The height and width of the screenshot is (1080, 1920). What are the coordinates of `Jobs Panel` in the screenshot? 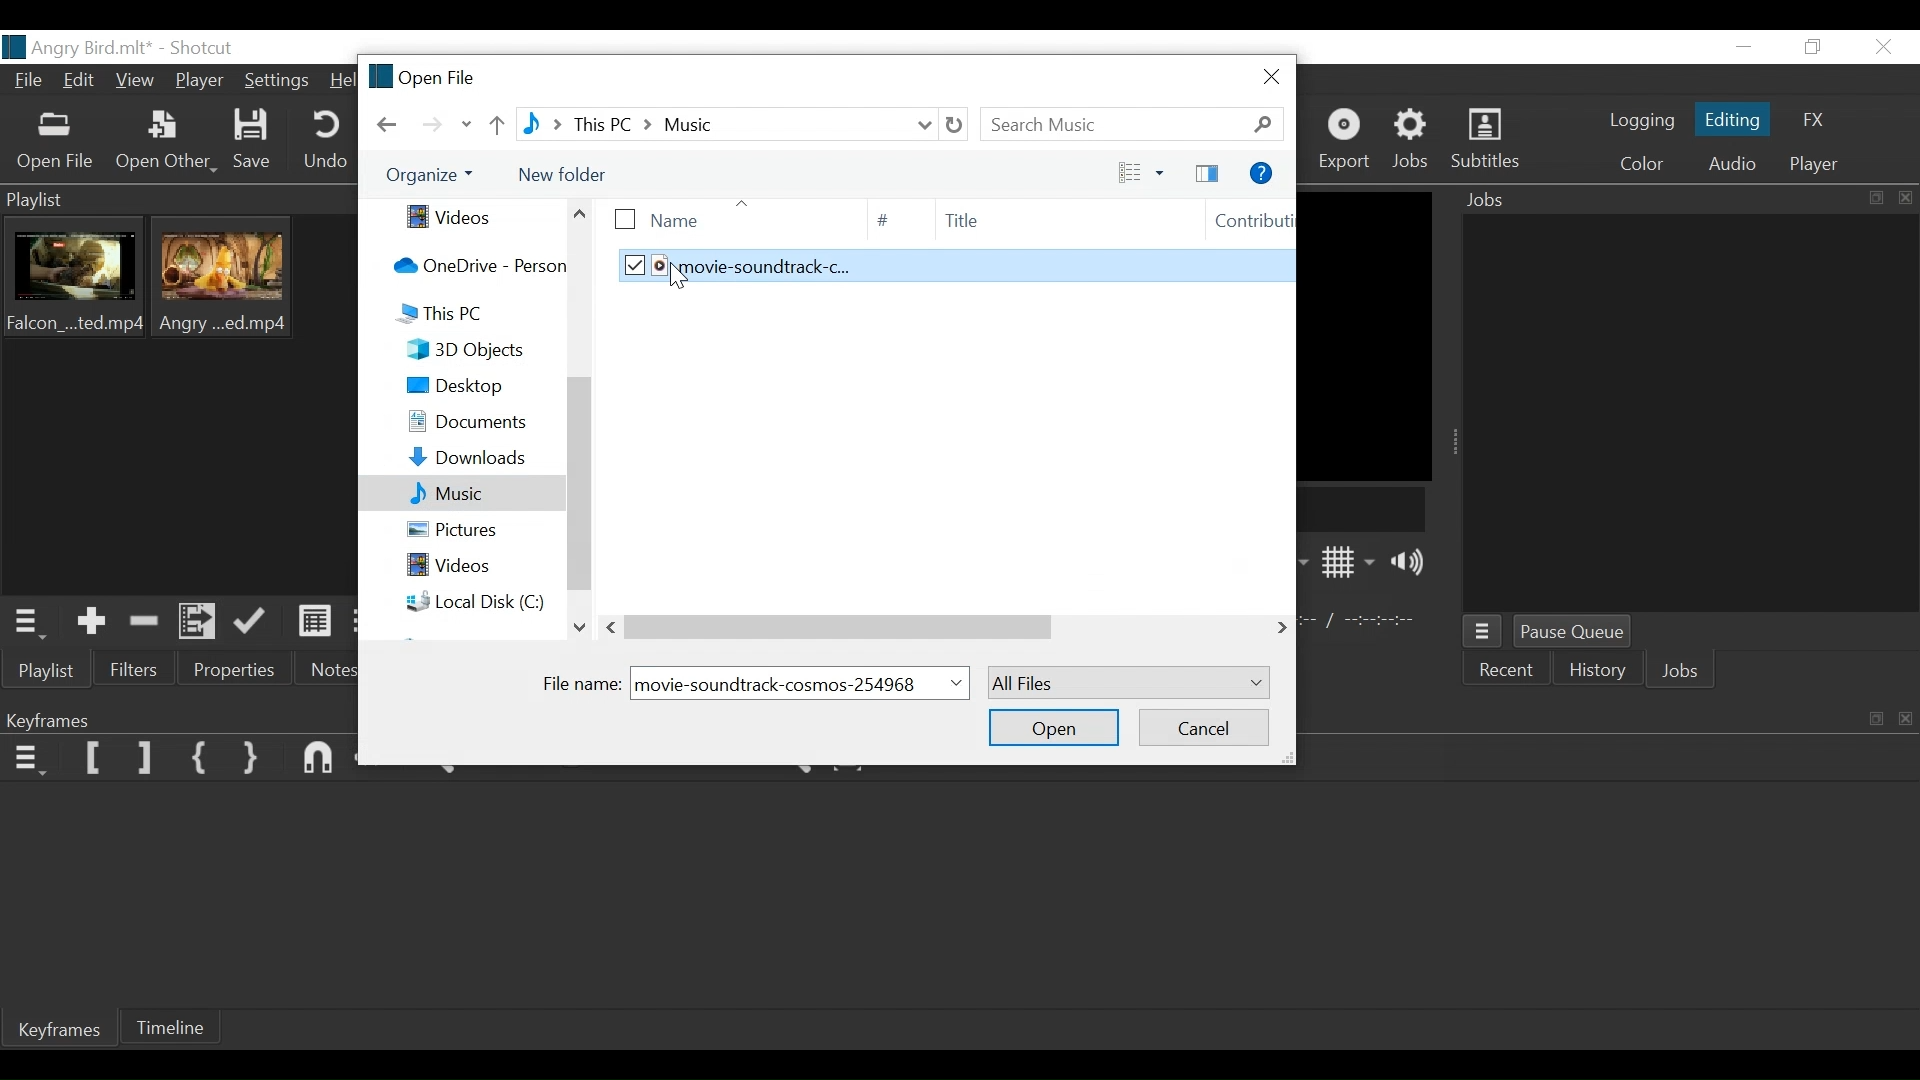 It's located at (1684, 202).